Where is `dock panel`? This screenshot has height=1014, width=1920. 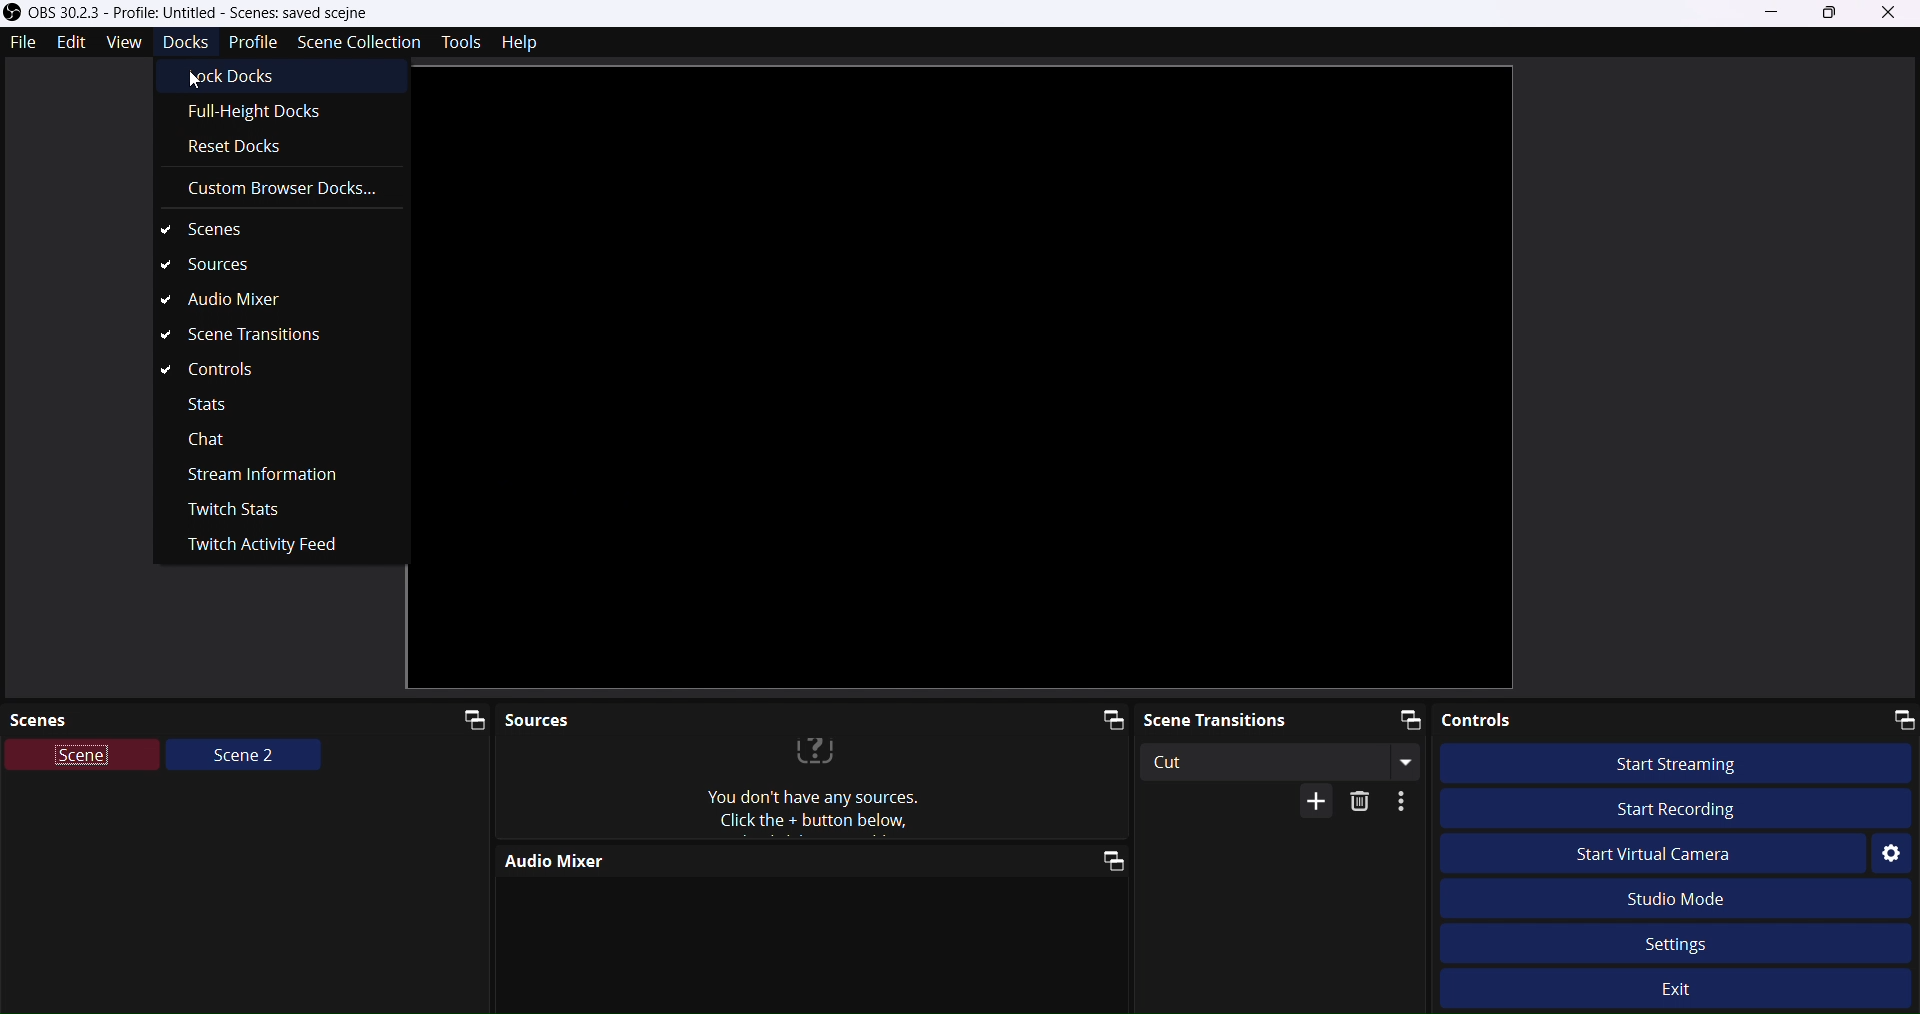 dock panel is located at coordinates (1103, 721).